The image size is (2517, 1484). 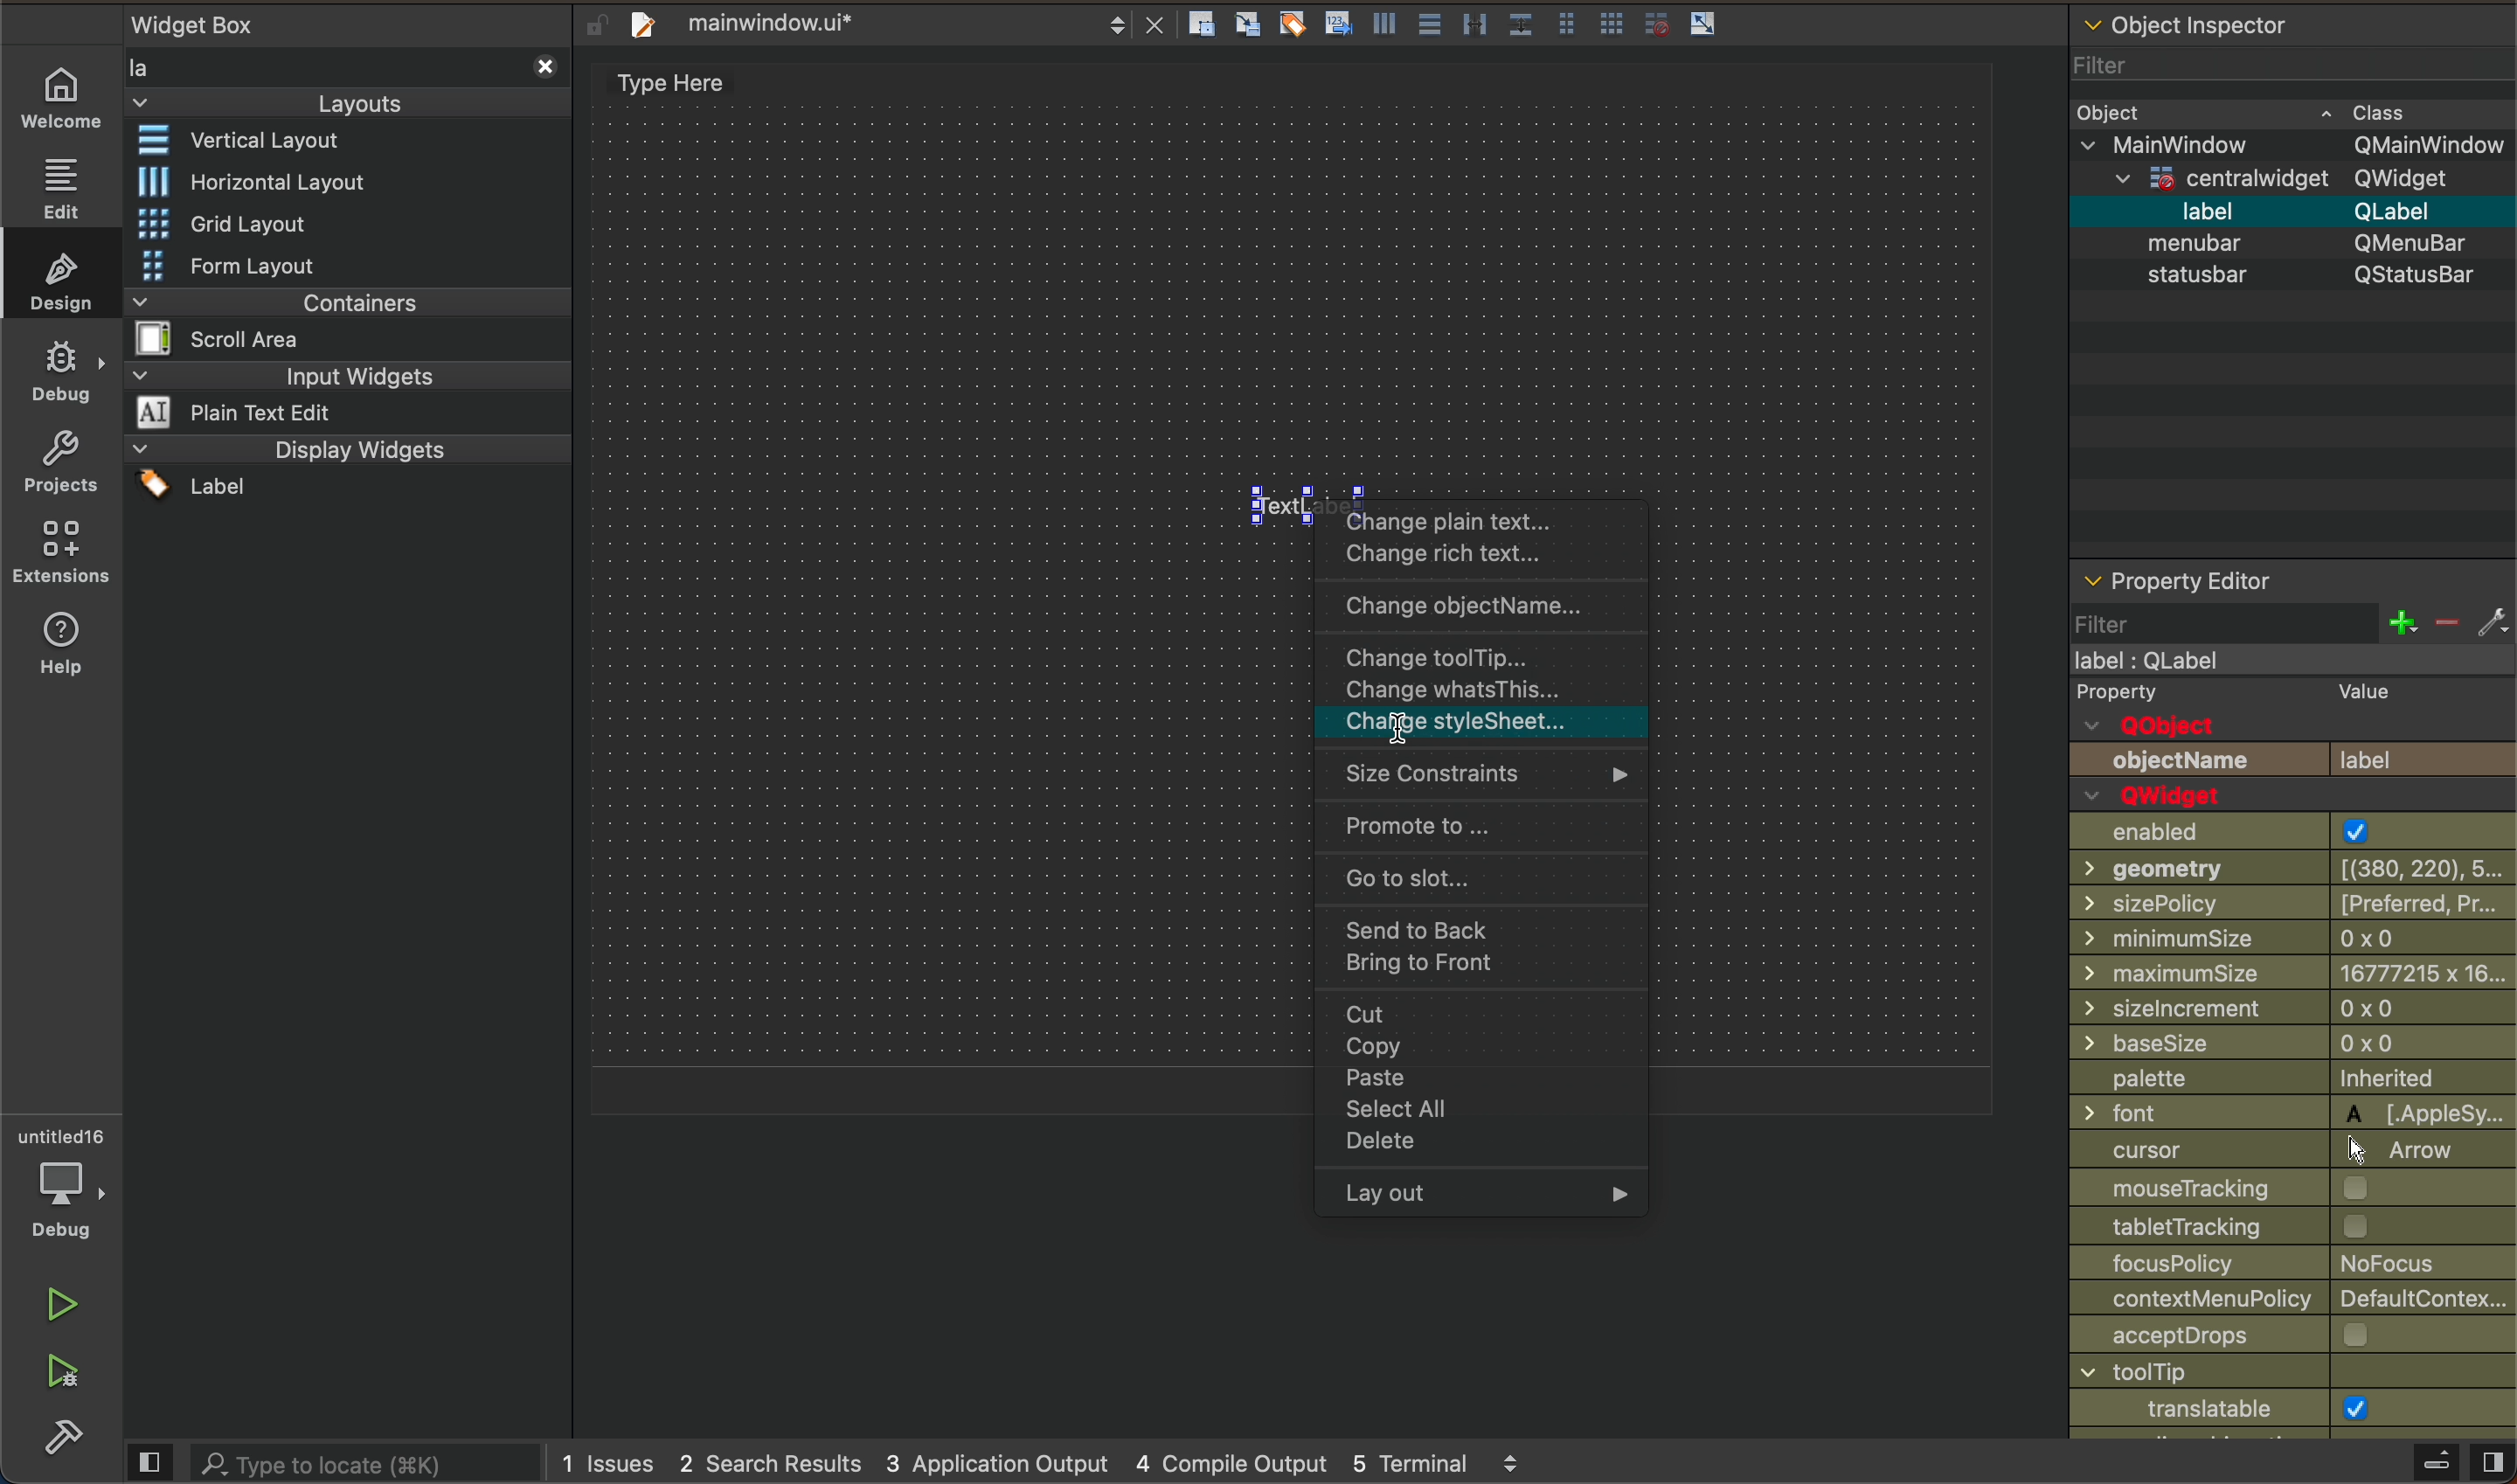 What do you see at coordinates (336, 335) in the screenshot?
I see `containers` at bounding box center [336, 335].